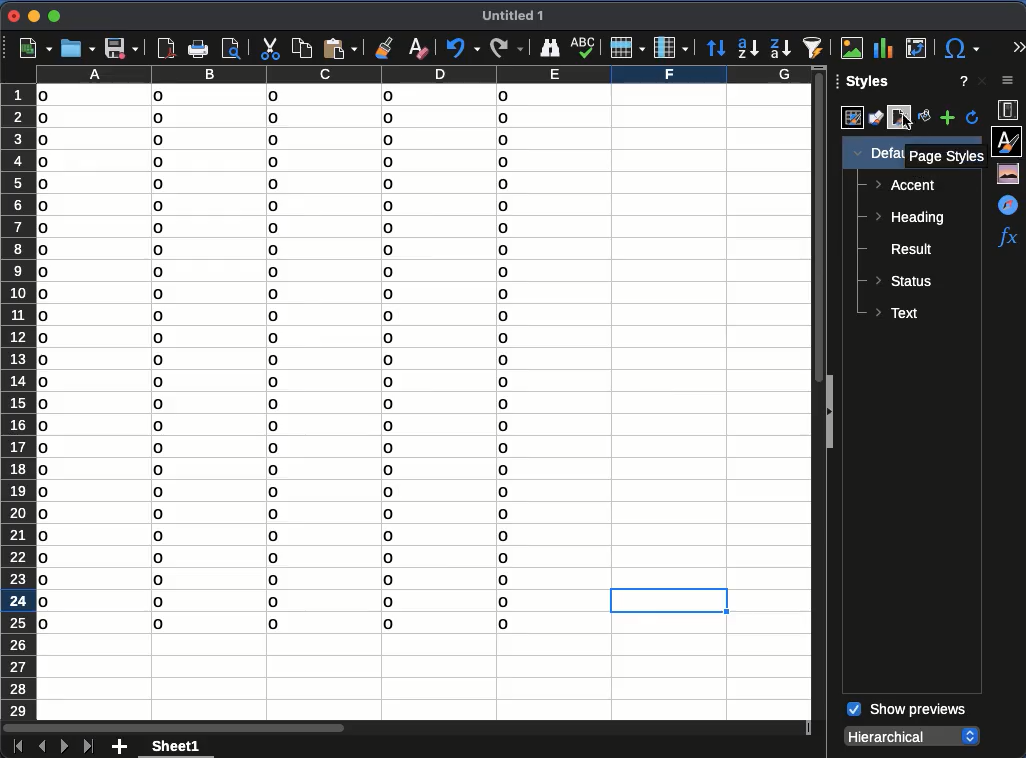 The height and width of the screenshot is (758, 1026). What do you see at coordinates (269, 49) in the screenshot?
I see `cut` at bounding box center [269, 49].